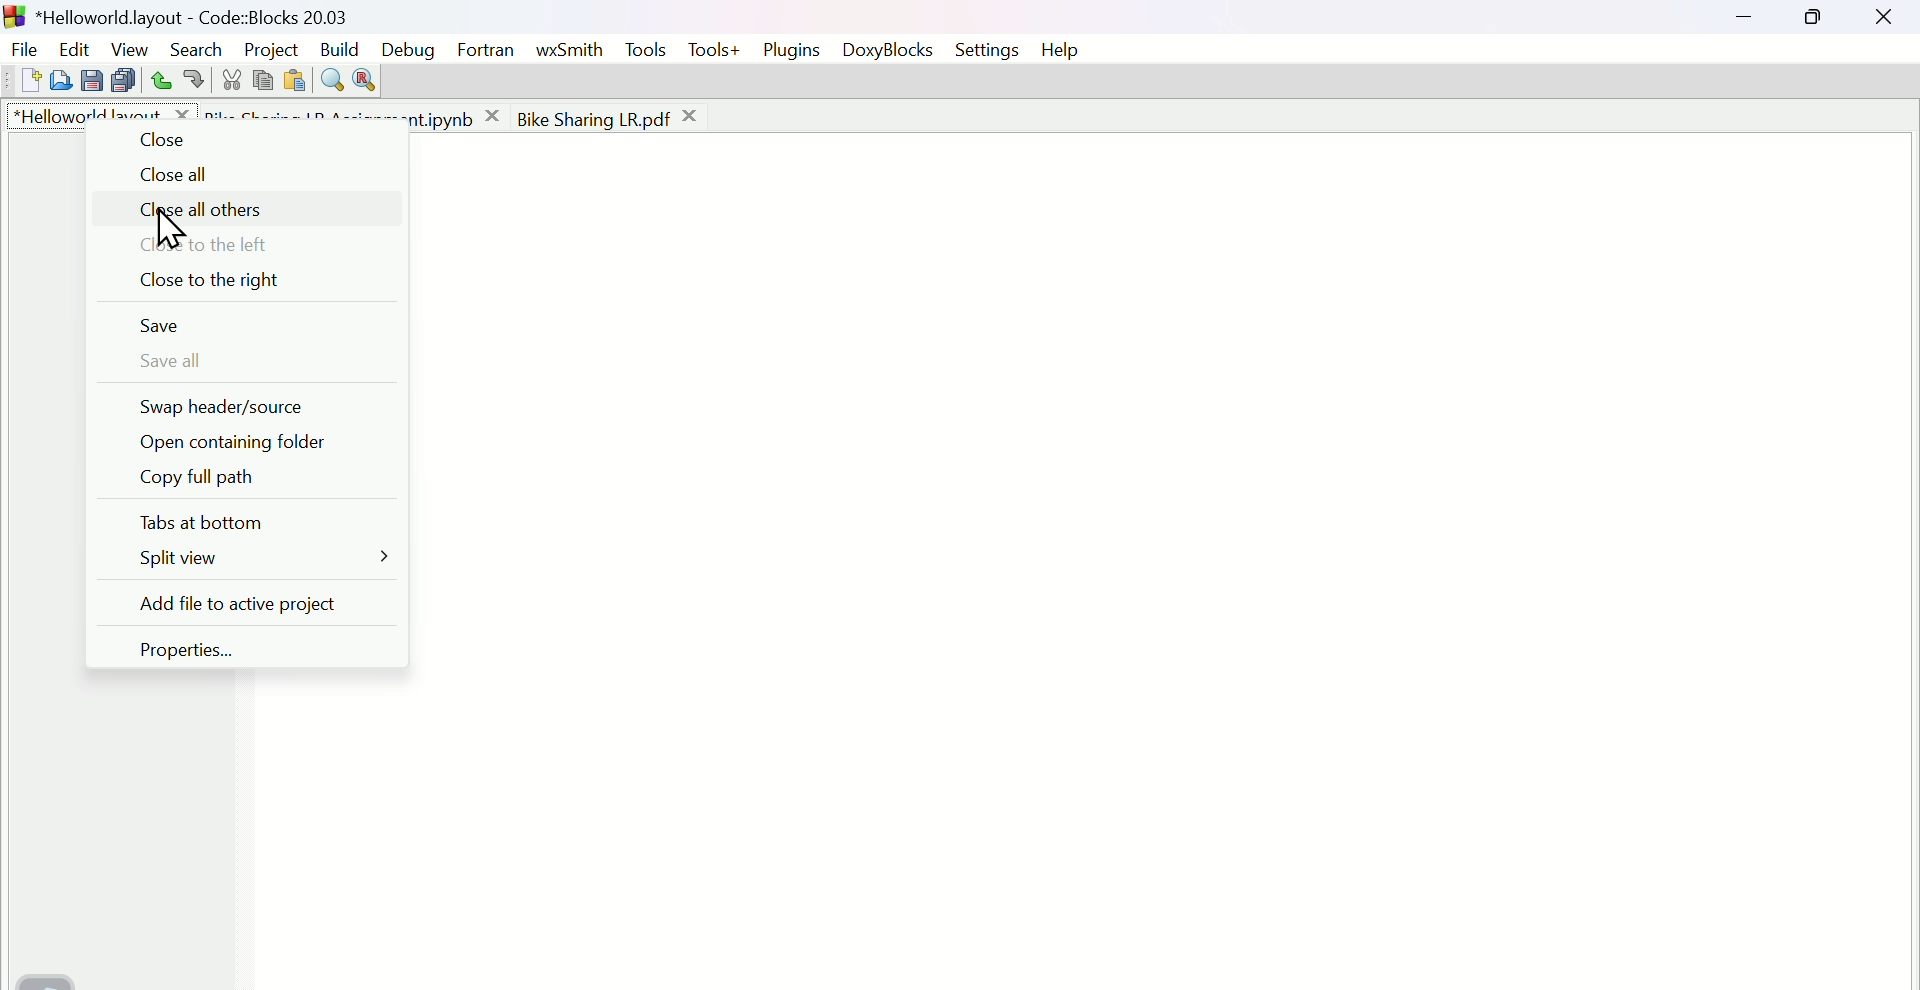 This screenshot has height=990, width=1920. What do you see at coordinates (198, 281) in the screenshot?
I see `Close to the right` at bounding box center [198, 281].